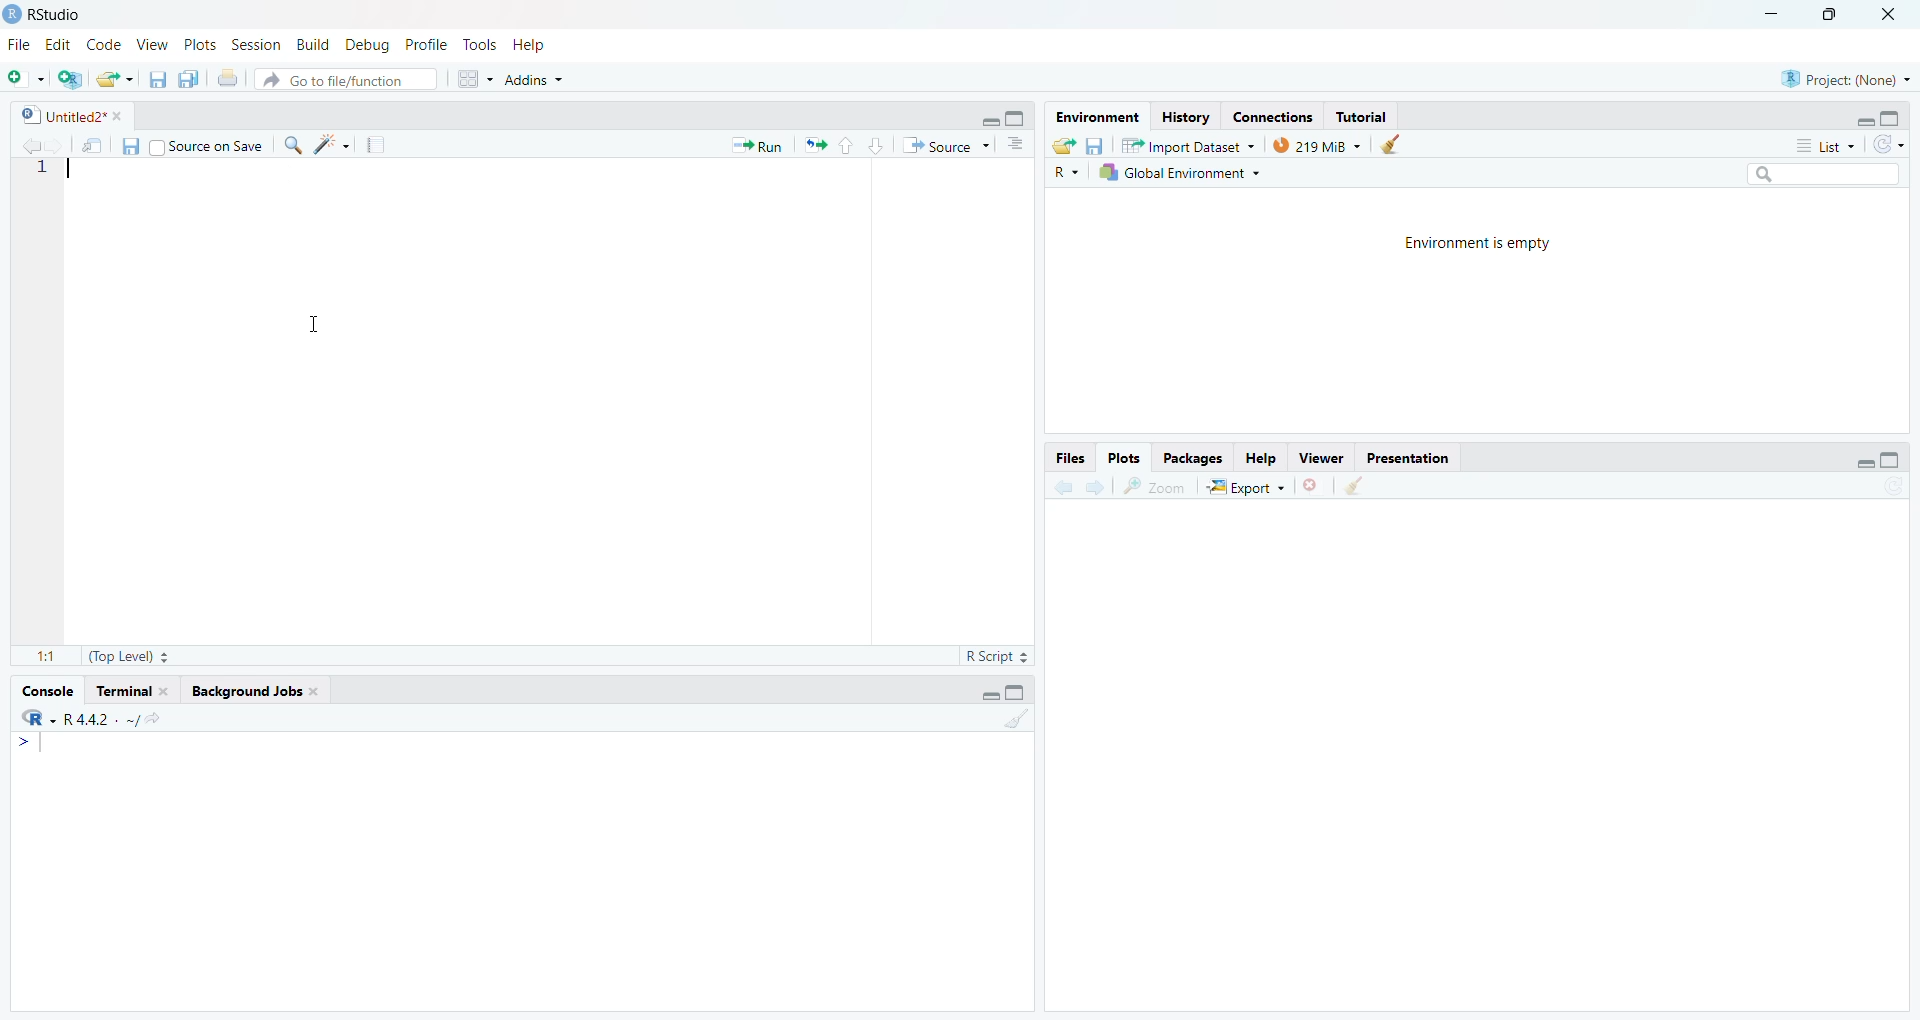 The width and height of the screenshot is (1920, 1020). Describe the element at coordinates (1066, 171) in the screenshot. I see `R` at that location.